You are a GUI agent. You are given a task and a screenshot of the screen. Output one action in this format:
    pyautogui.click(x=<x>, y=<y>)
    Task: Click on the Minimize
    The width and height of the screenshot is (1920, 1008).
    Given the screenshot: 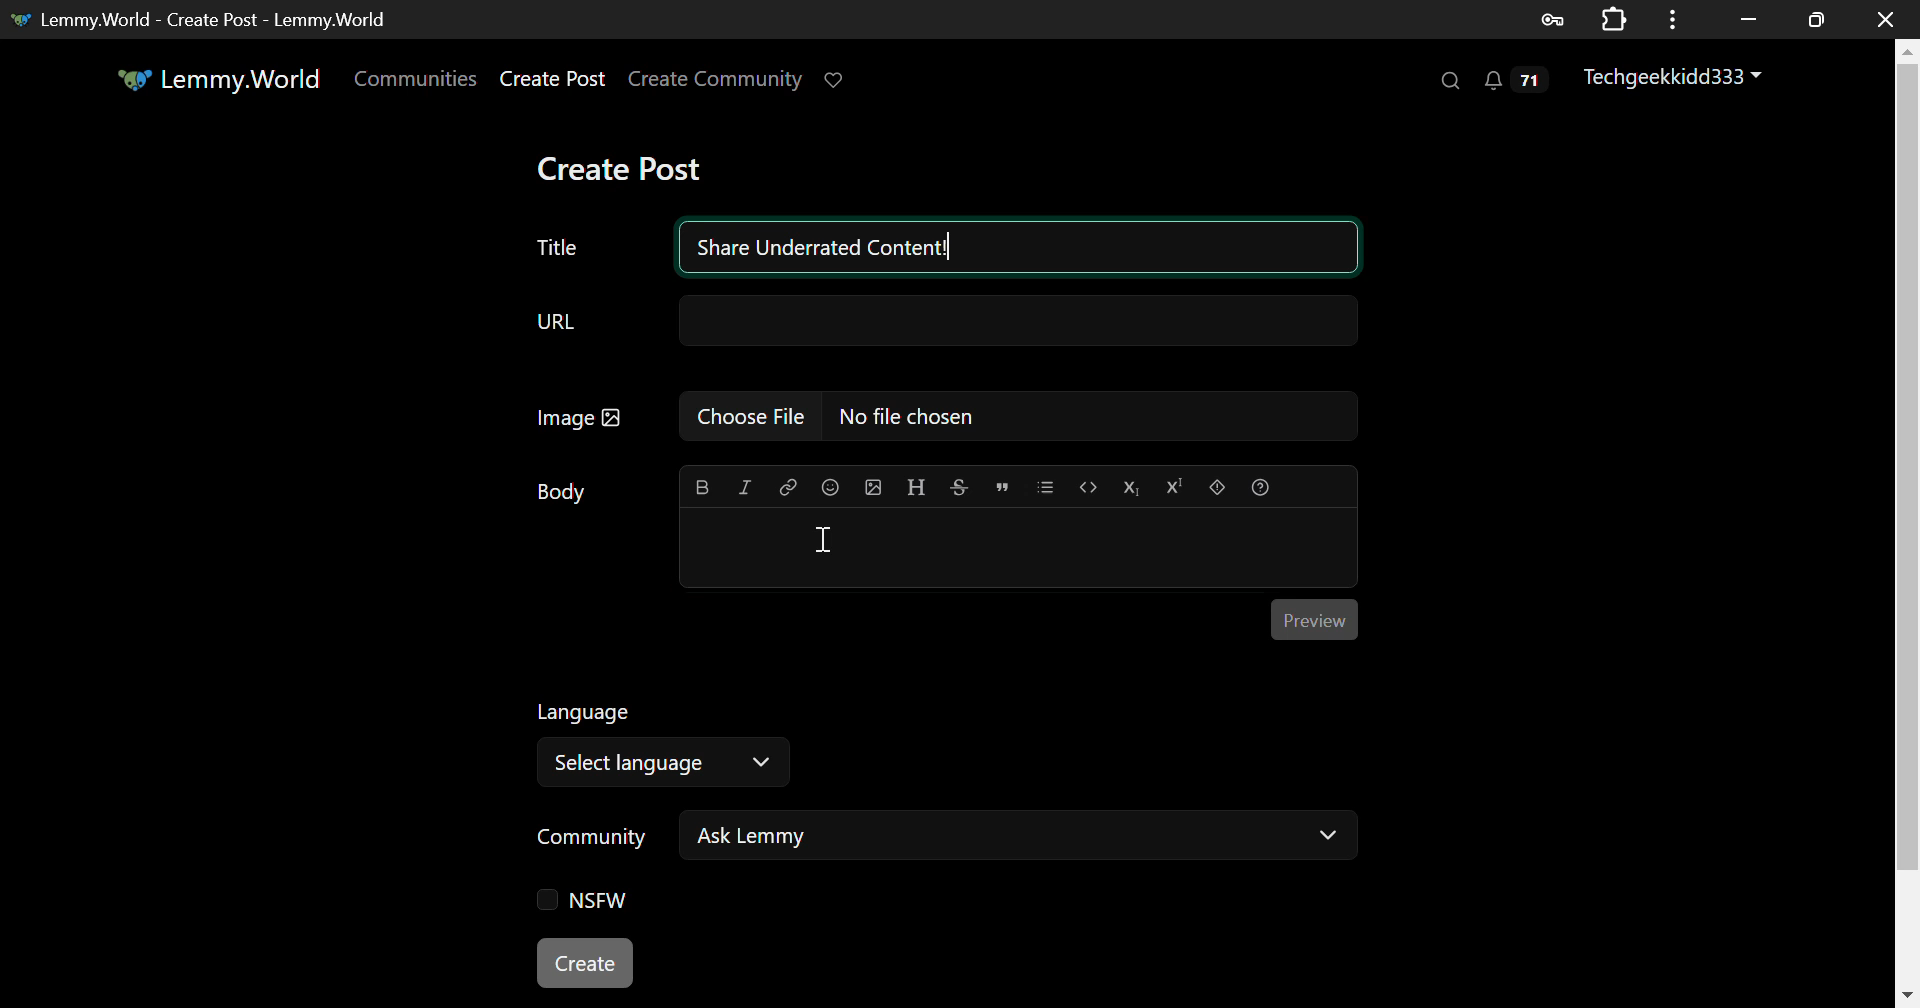 What is the action you would take?
    pyautogui.click(x=1817, y=20)
    